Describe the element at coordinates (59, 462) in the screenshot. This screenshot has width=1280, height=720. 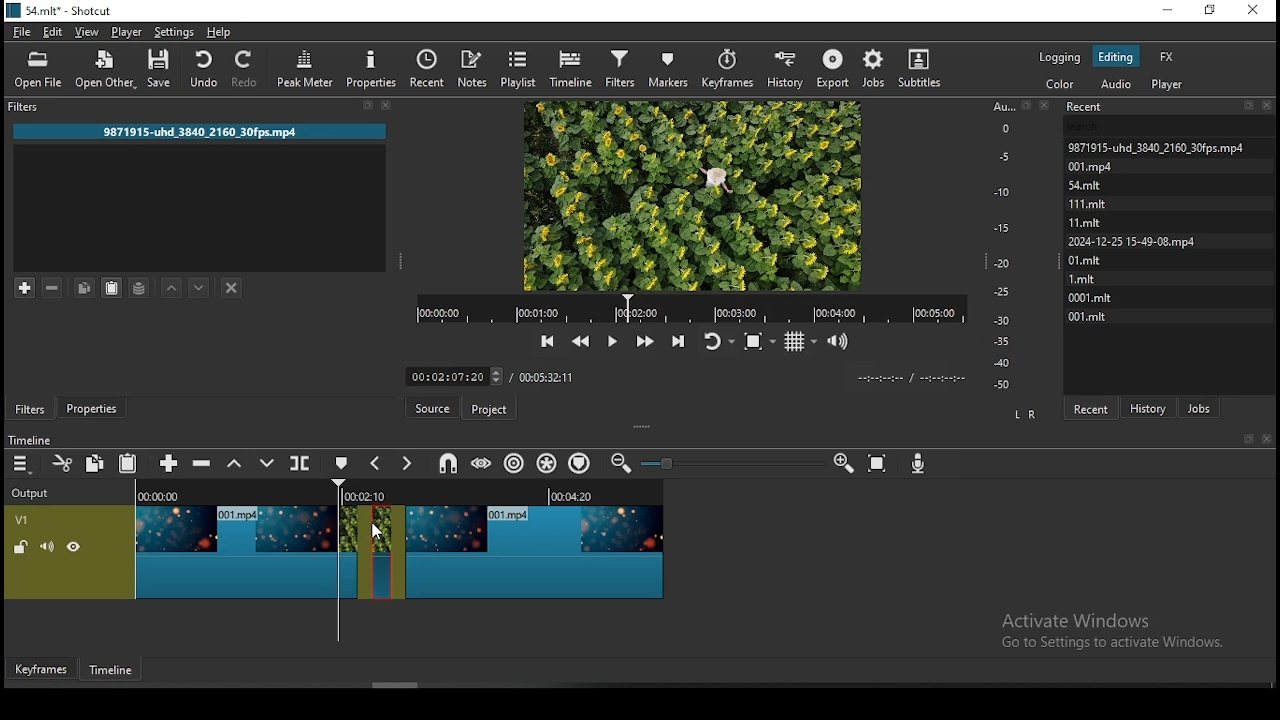
I see `cut` at that location.